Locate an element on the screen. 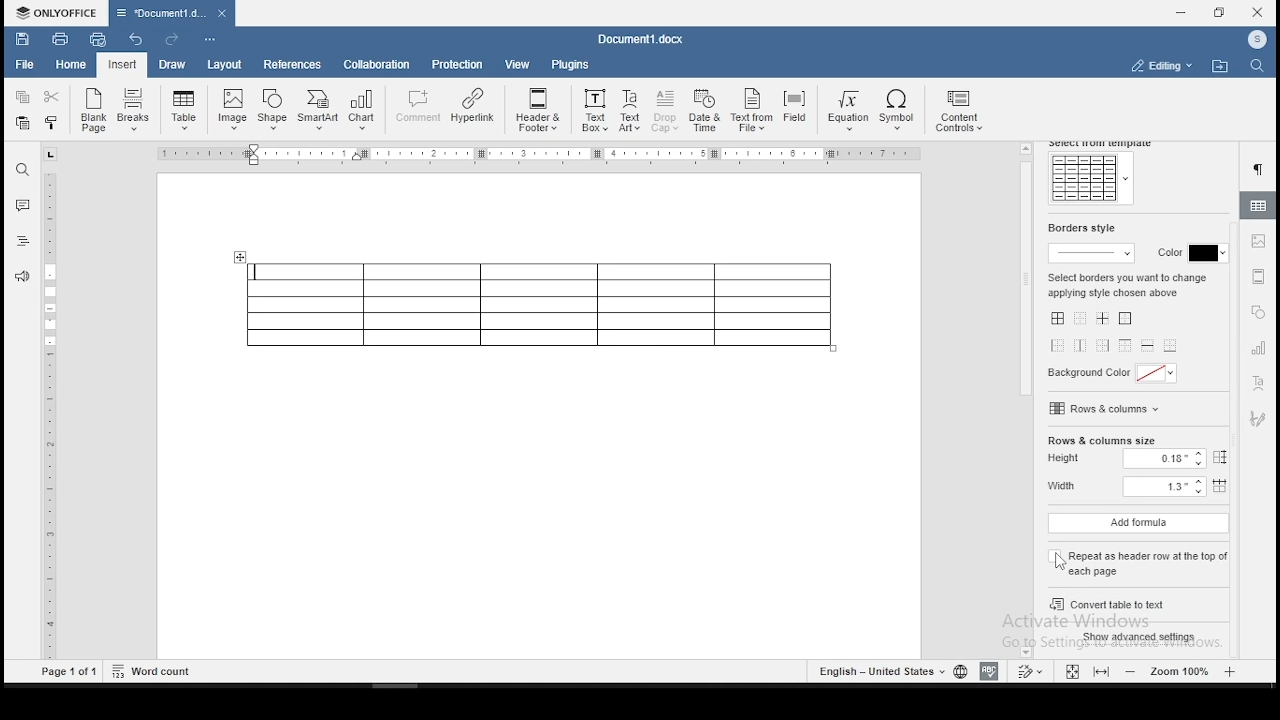 The height and width of the screenshot is (720, 1280). no borders is located at coordinates (1081, 320).